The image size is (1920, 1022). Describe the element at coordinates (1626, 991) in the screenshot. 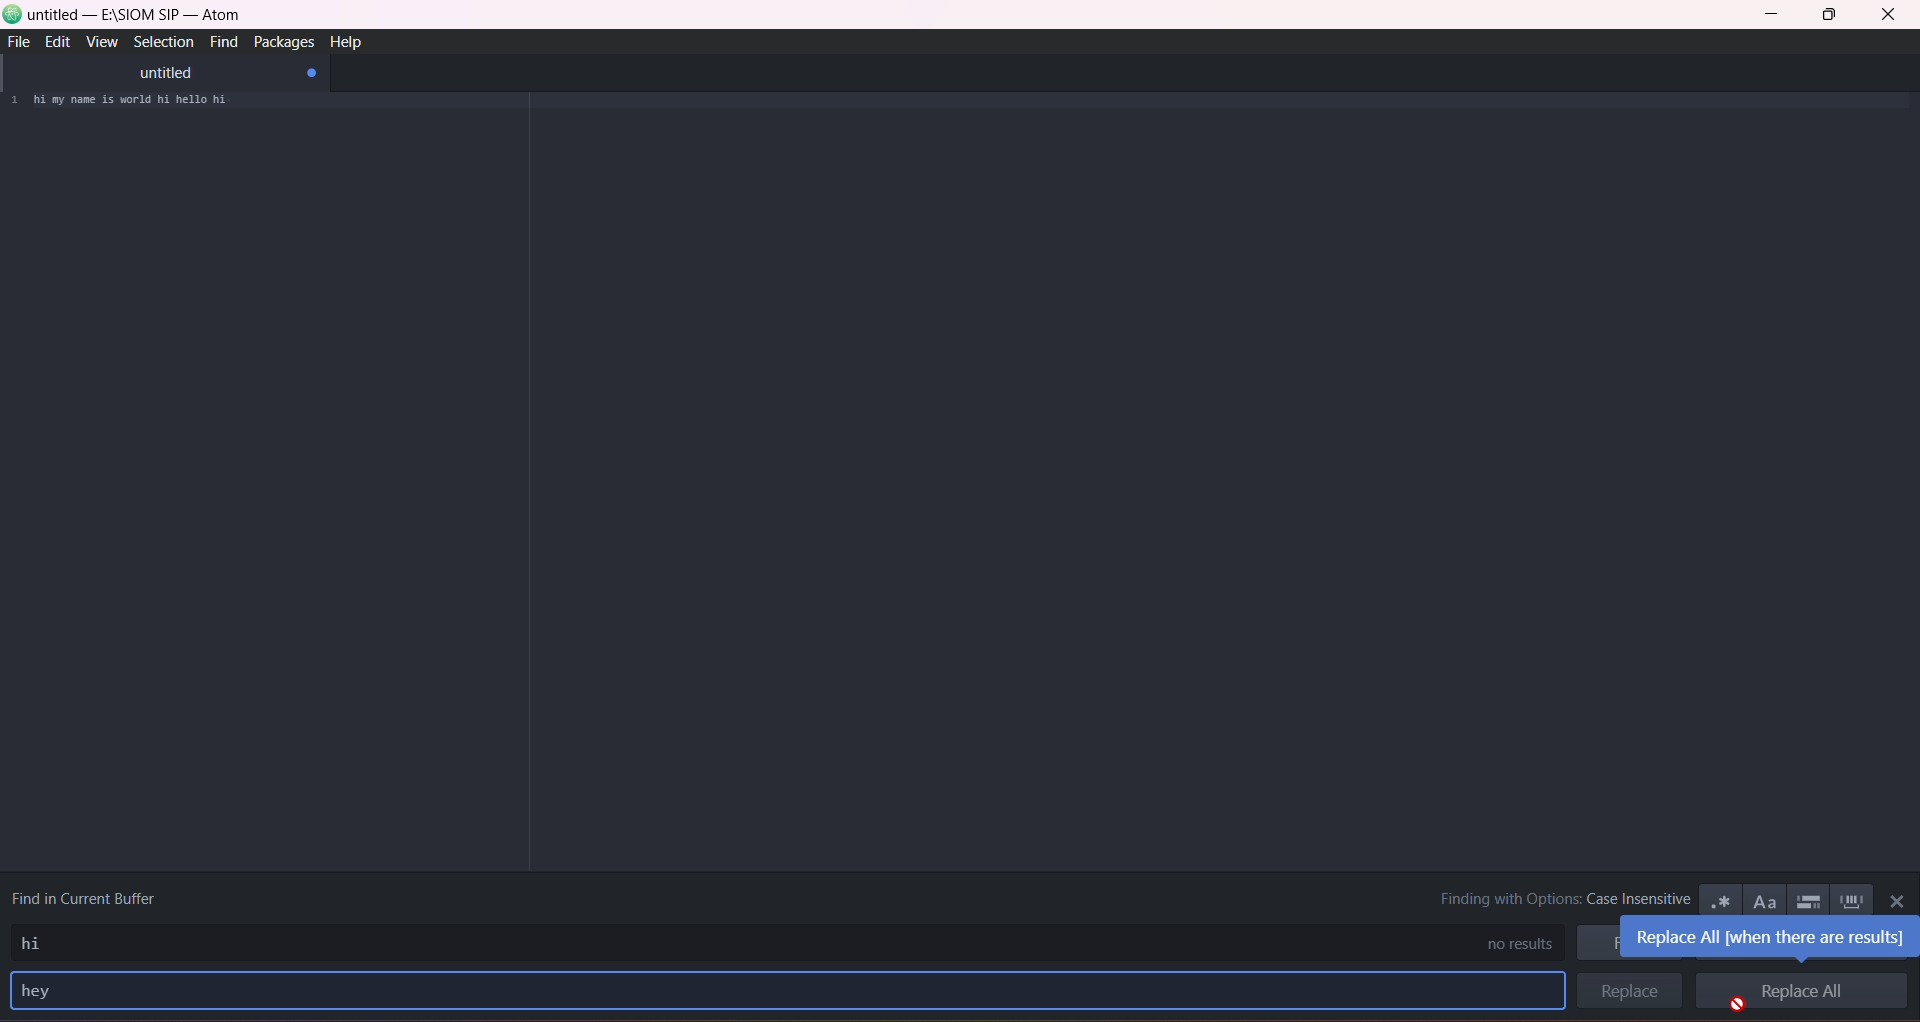

I see `replace` at that location.